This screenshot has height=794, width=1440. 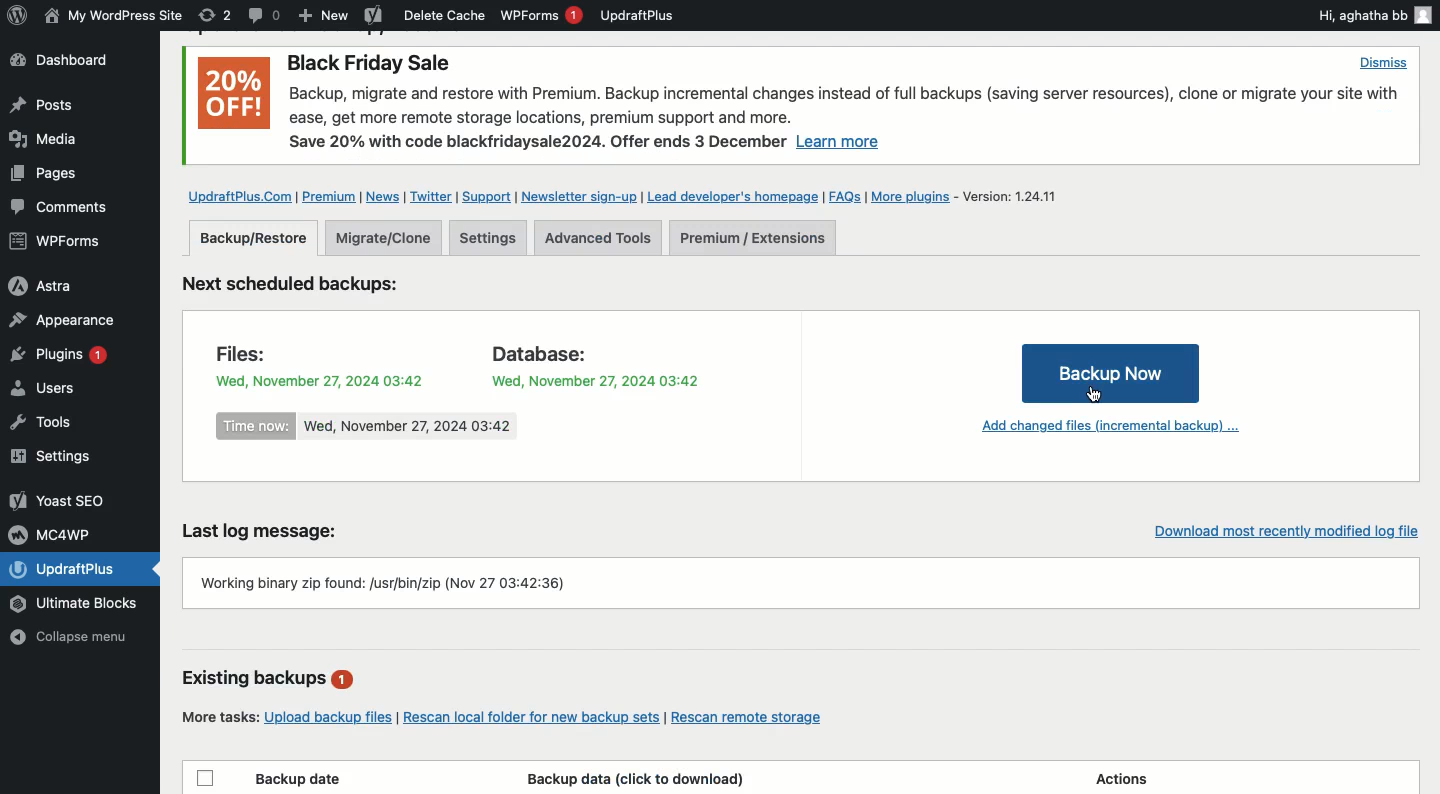 I want to click on Settings, so click(x=57, y=457).